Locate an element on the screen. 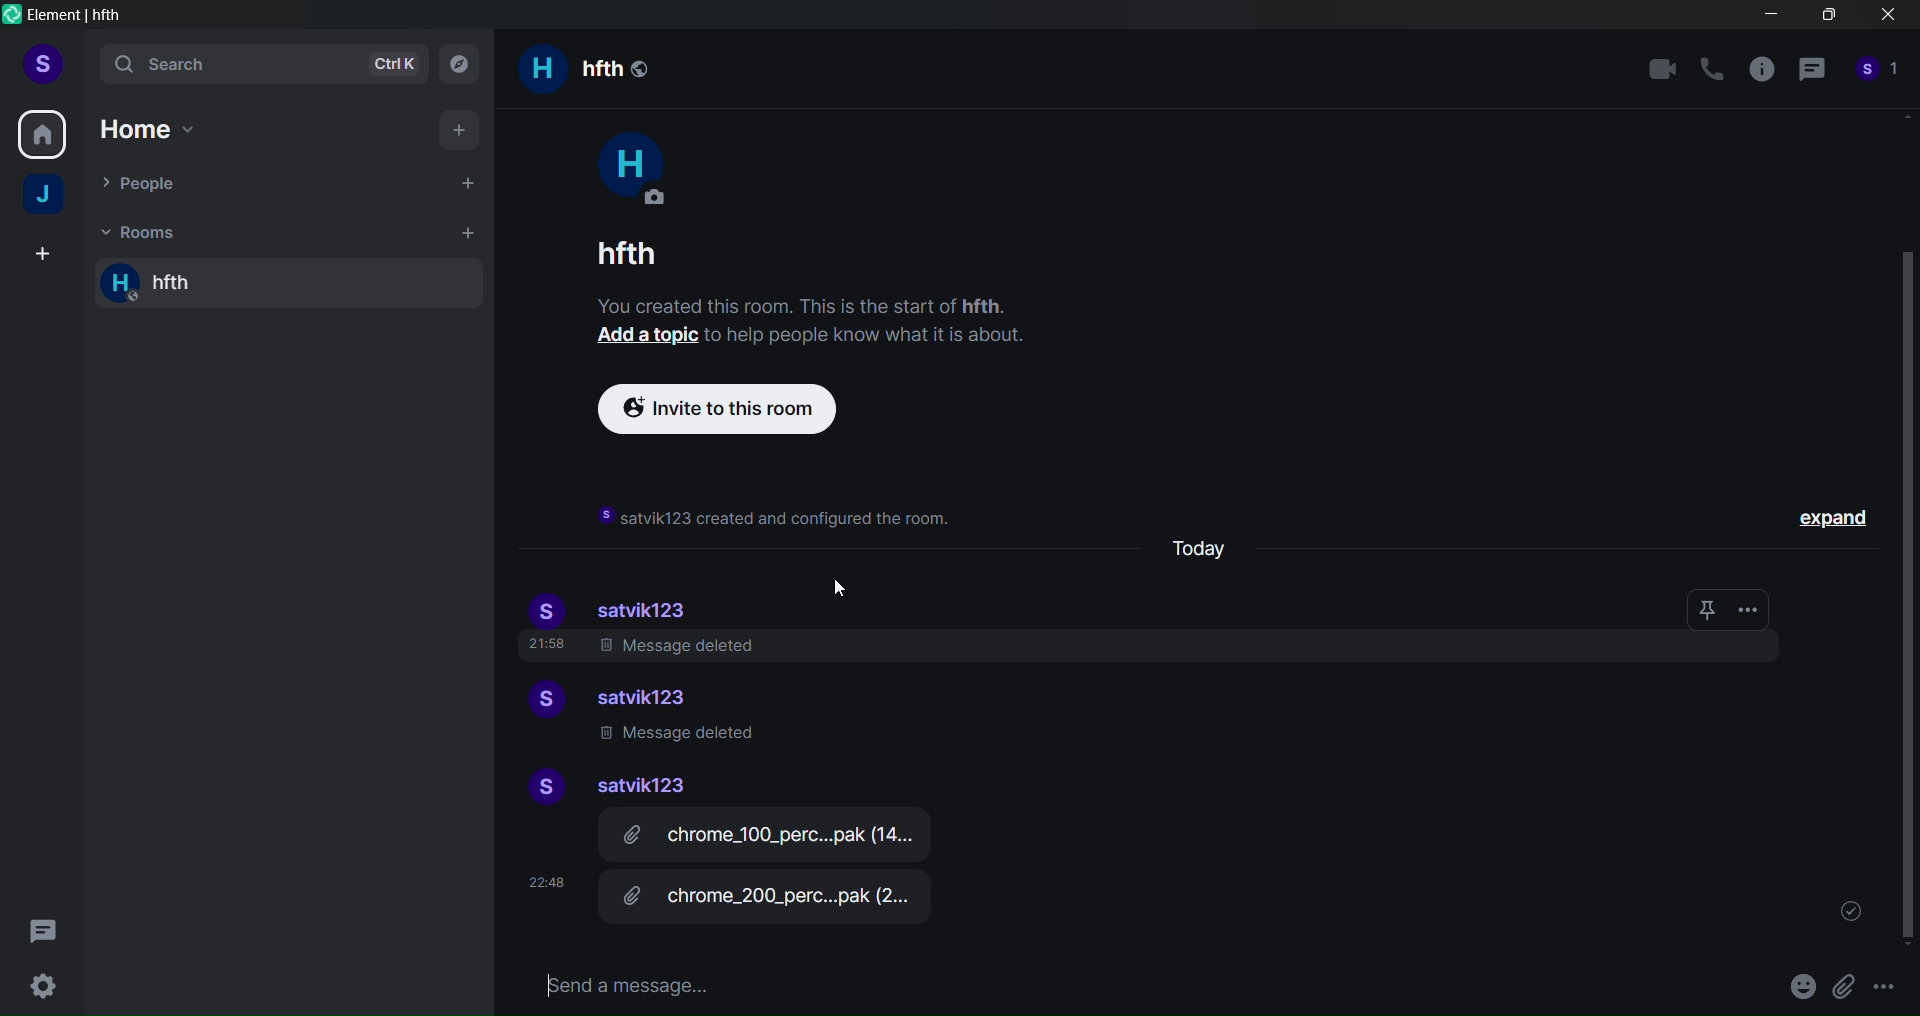 This screenshot has height=1016, width=1920. home is located at coordinates (43, 131).